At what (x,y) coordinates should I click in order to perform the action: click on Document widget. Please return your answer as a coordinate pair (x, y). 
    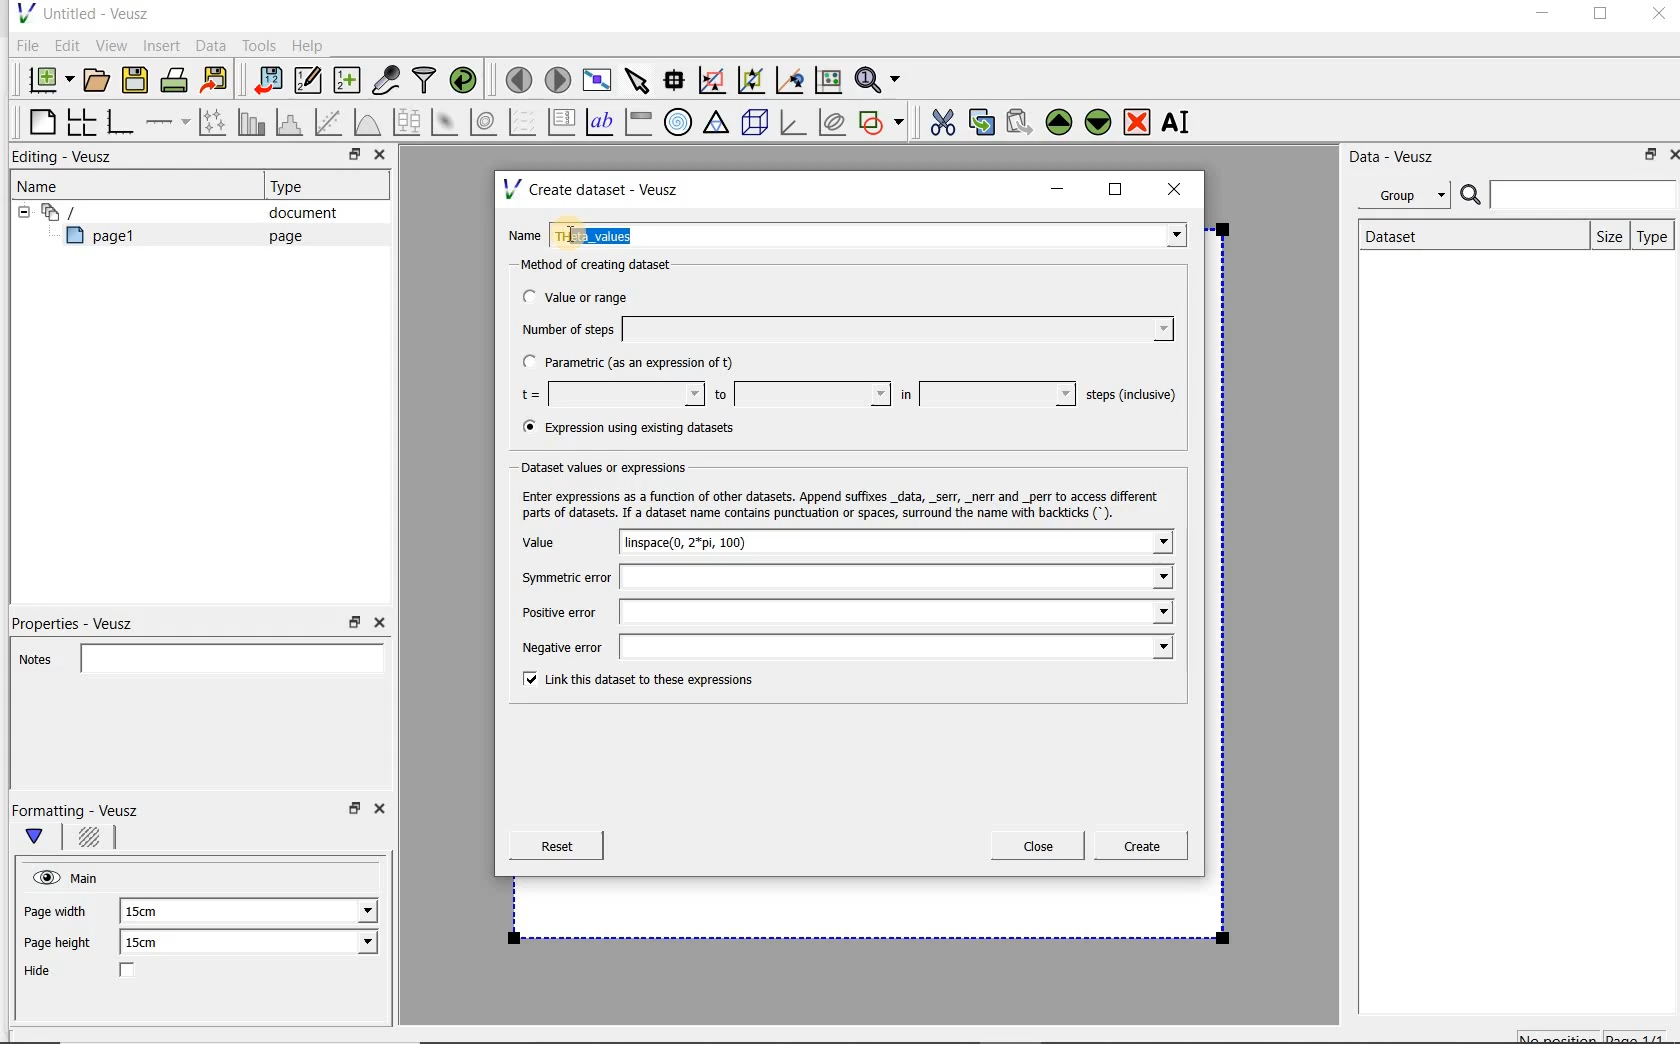
    Looking at the image, I should click on (94, 212).